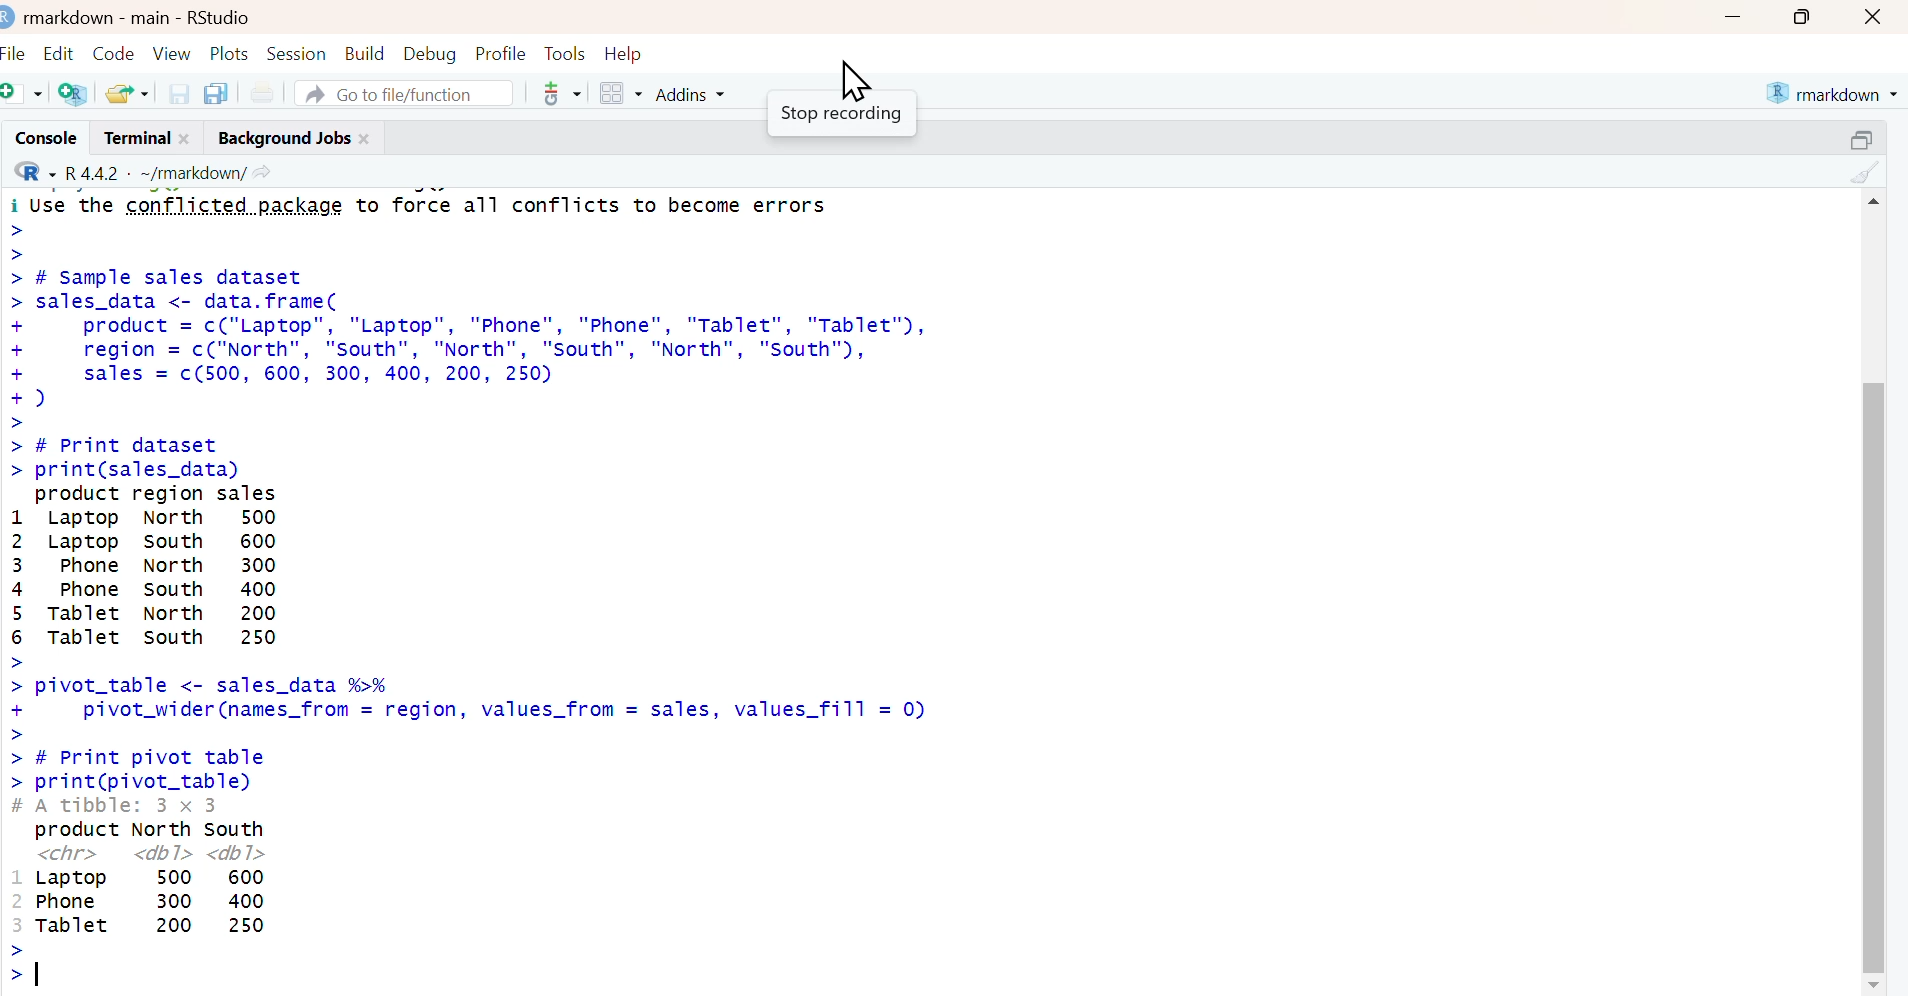 The height and width of the screenshot is (996, 1908). Describe the element at coordinates (564, 51) in the screenshot. I see `Tools` at that location.